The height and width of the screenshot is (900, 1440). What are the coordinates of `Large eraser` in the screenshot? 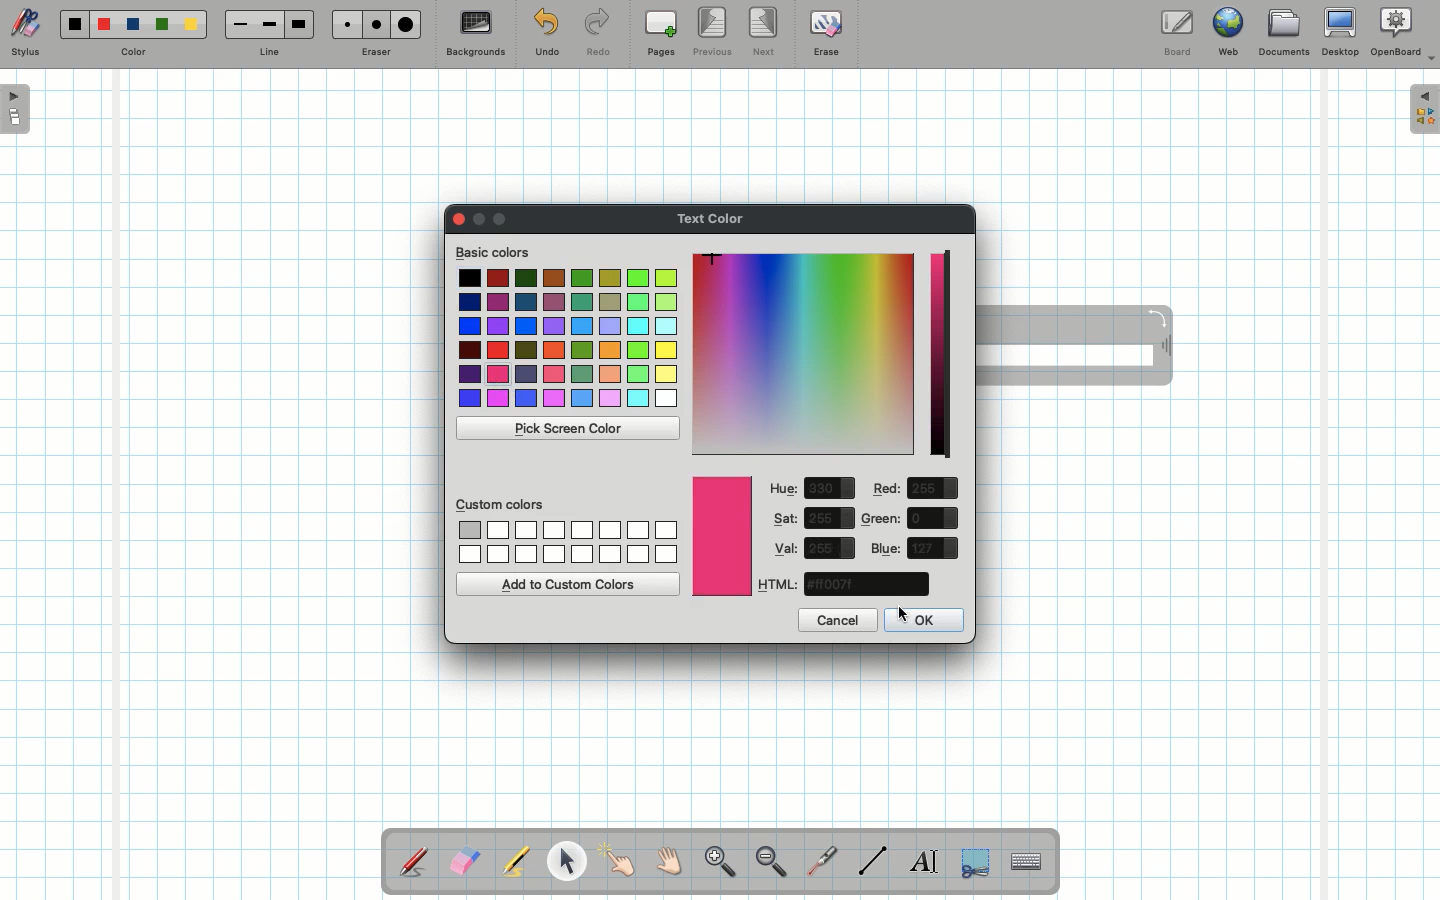 It's located at (406, 24).